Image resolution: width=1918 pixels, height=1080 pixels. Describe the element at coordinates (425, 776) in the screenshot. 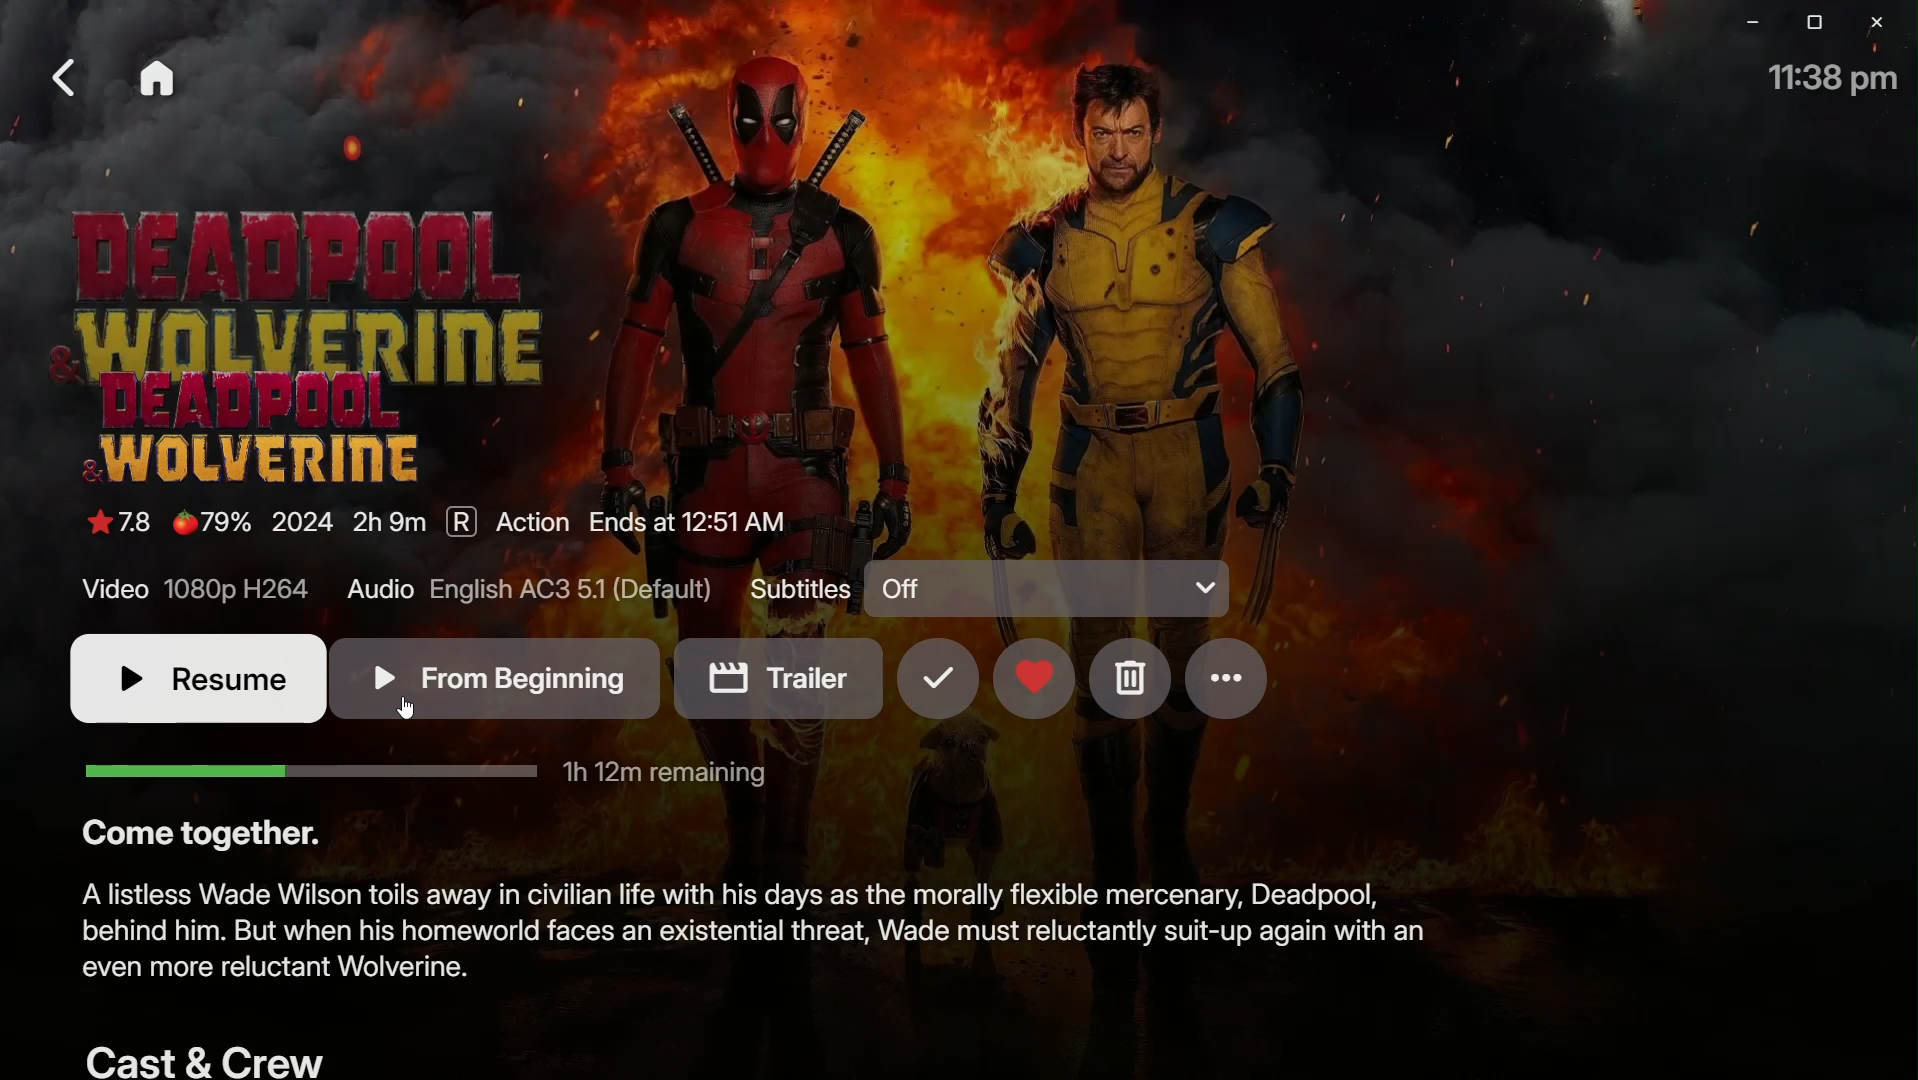

I see `Time remaining` at that location.